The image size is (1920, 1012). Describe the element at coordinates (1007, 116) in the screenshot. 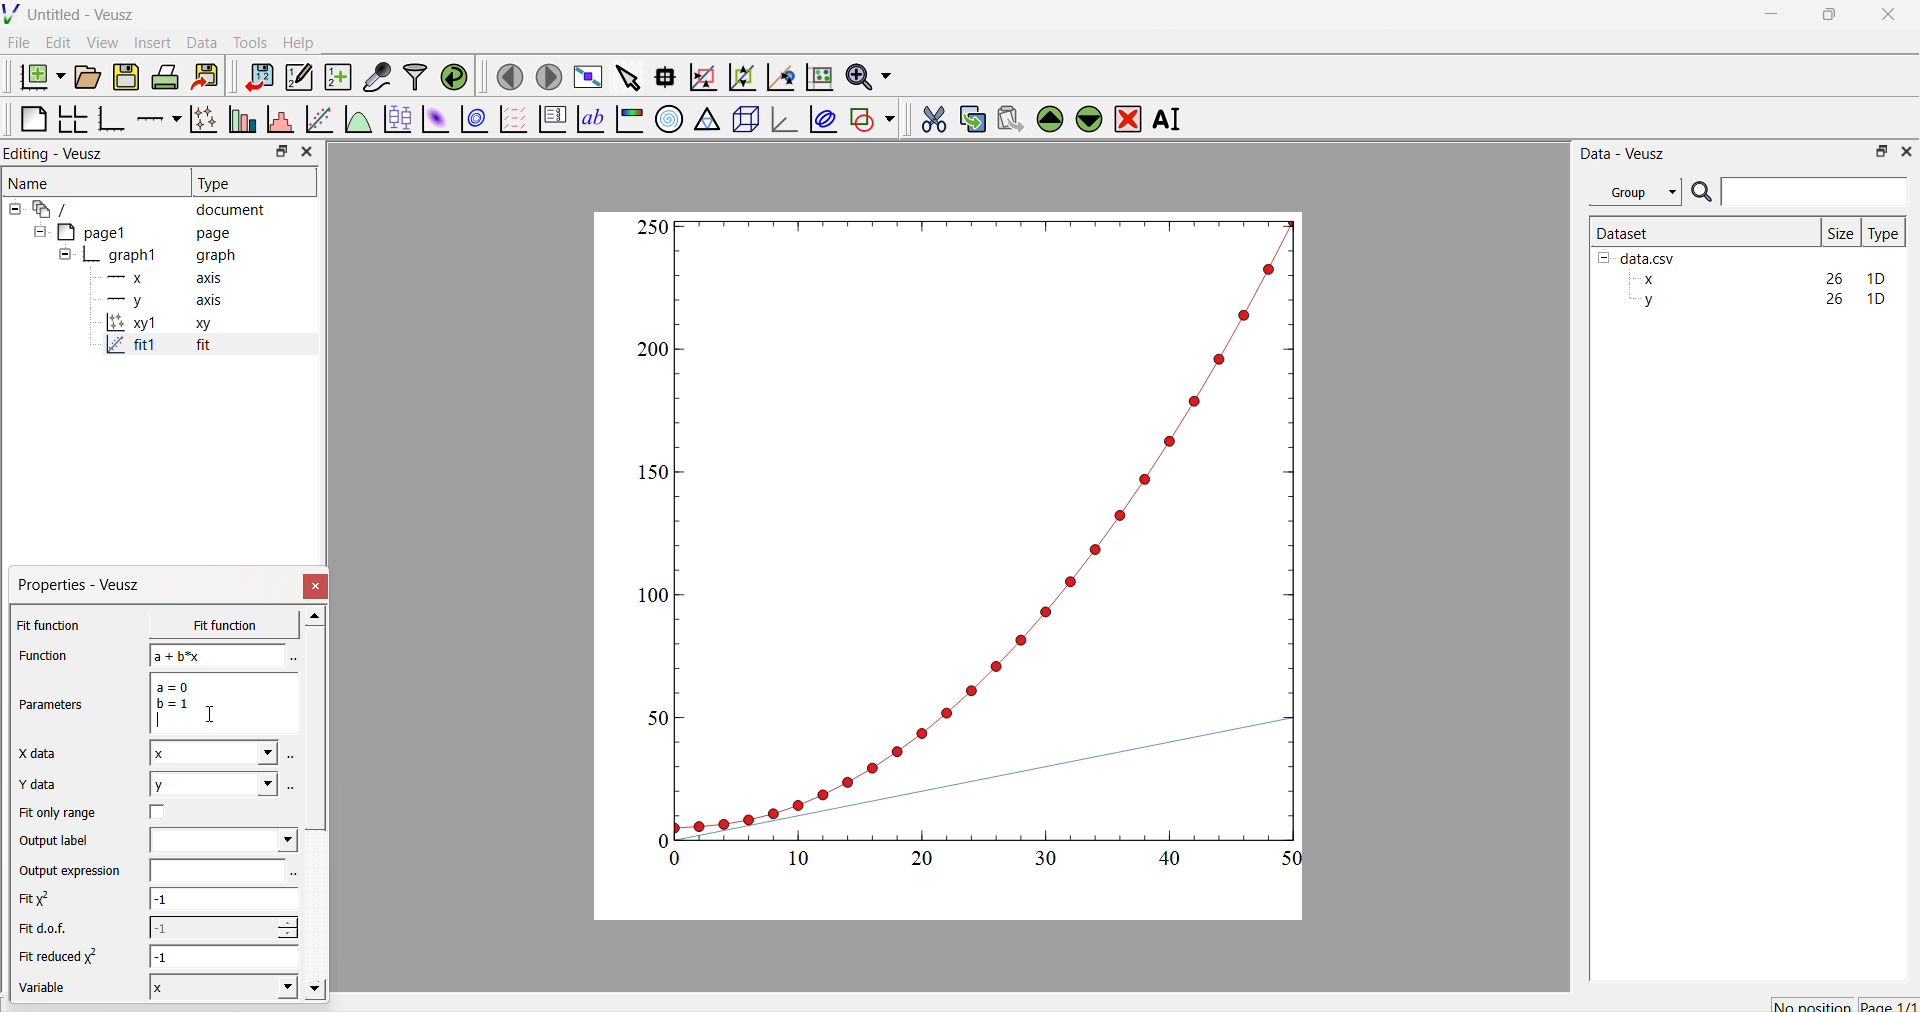

I see `Paste` at that location.